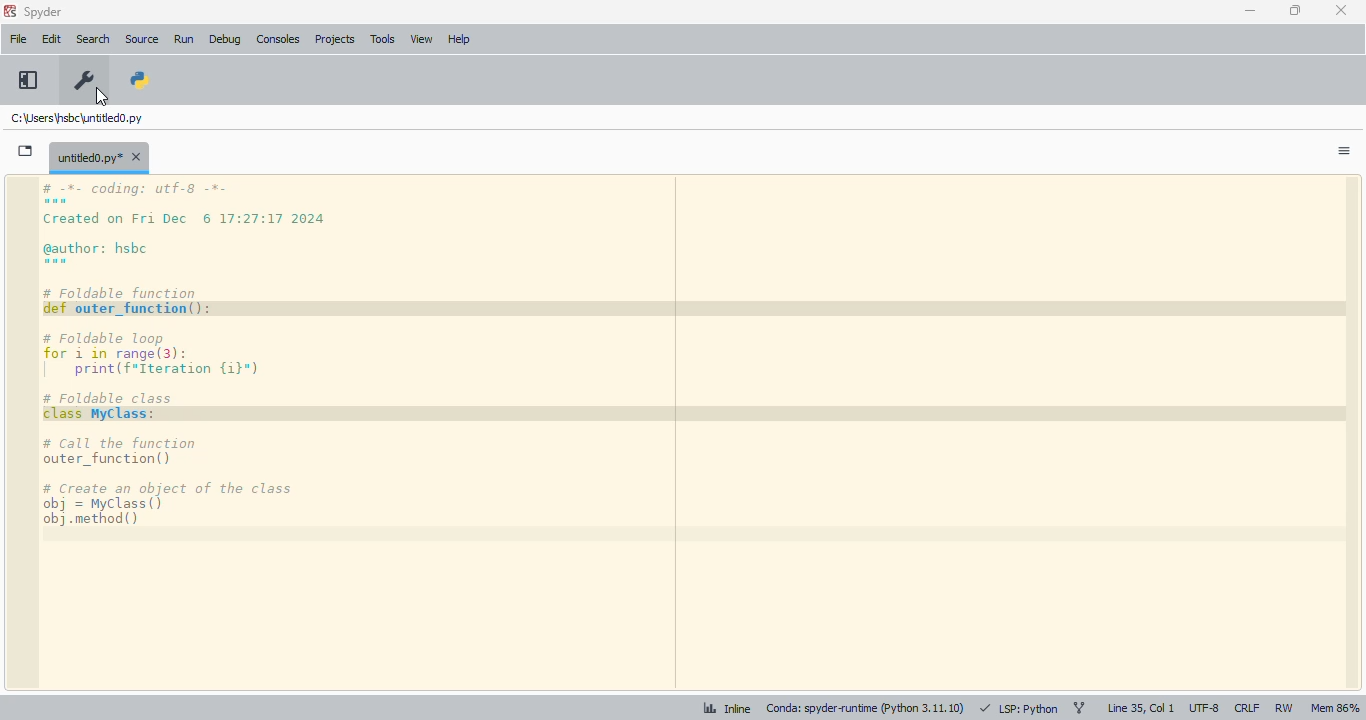  Describe the element at coordinates (19, 38) in the screenshot. I see `file` at that location.